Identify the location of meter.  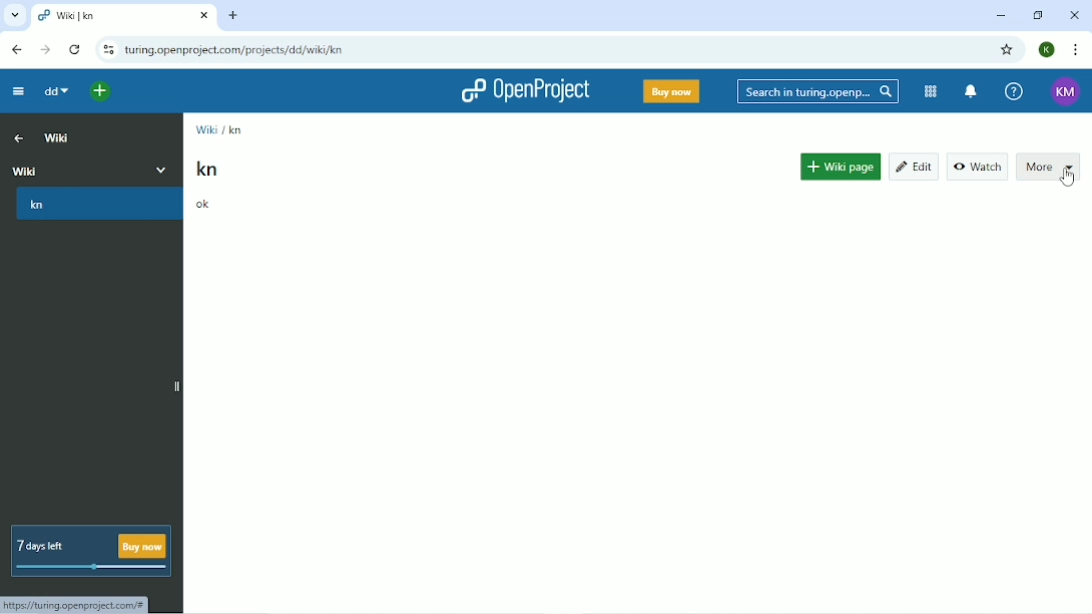
(88, 571).